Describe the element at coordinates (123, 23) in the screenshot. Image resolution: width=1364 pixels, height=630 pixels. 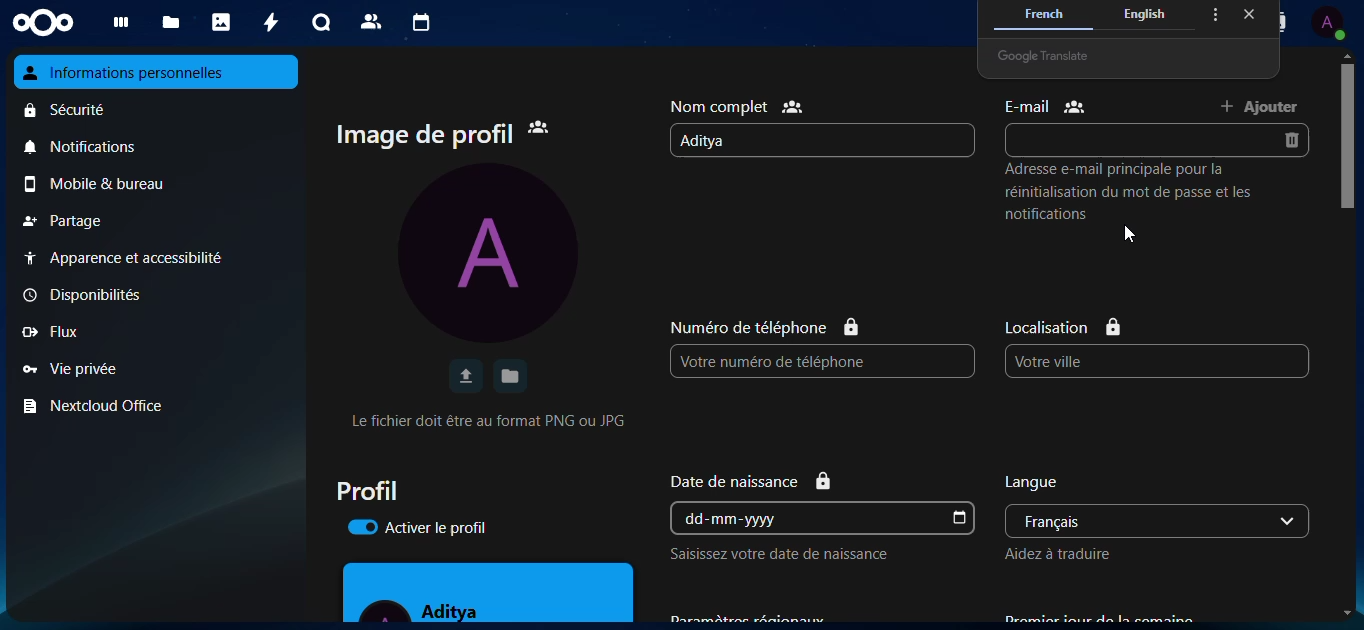
I see `dashboard` at that location.